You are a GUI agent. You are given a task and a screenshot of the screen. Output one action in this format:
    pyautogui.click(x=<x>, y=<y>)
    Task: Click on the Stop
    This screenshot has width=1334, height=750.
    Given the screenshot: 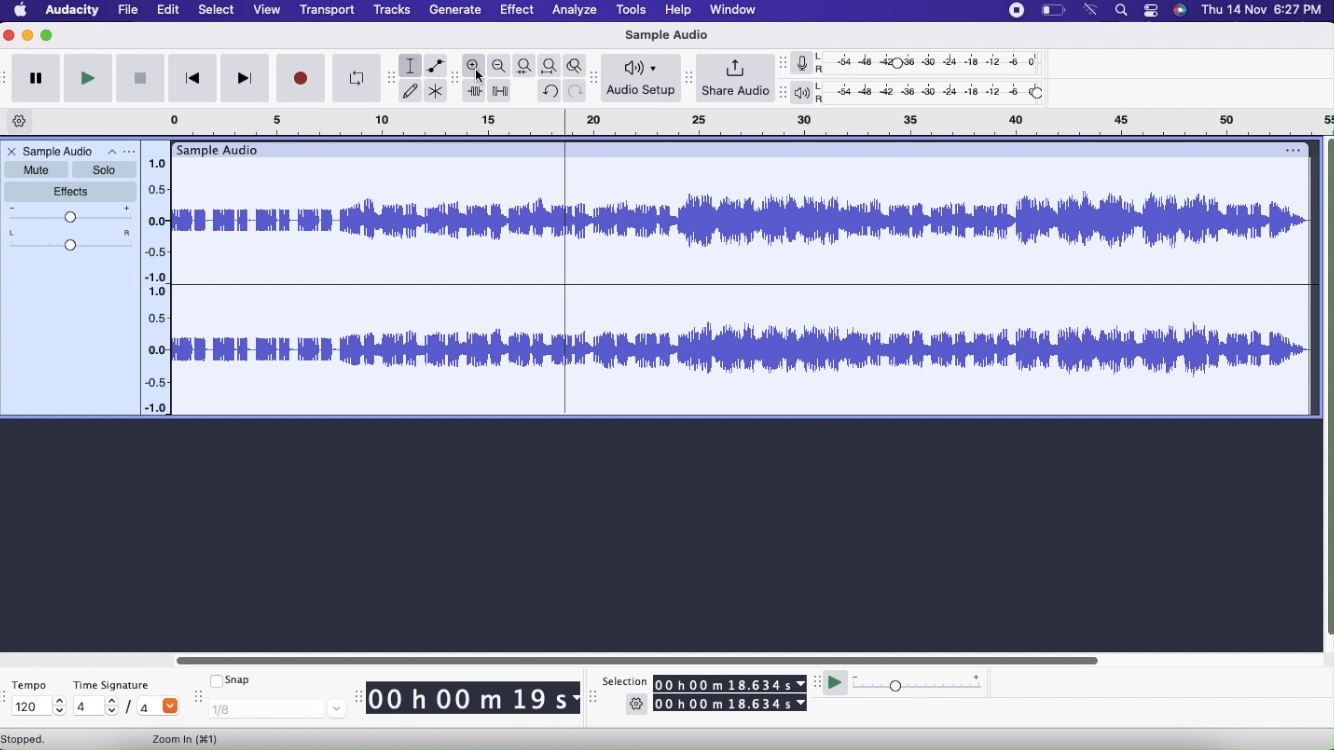 What is the action you would take?
    pyautogui.click(x=140, y=78)
    